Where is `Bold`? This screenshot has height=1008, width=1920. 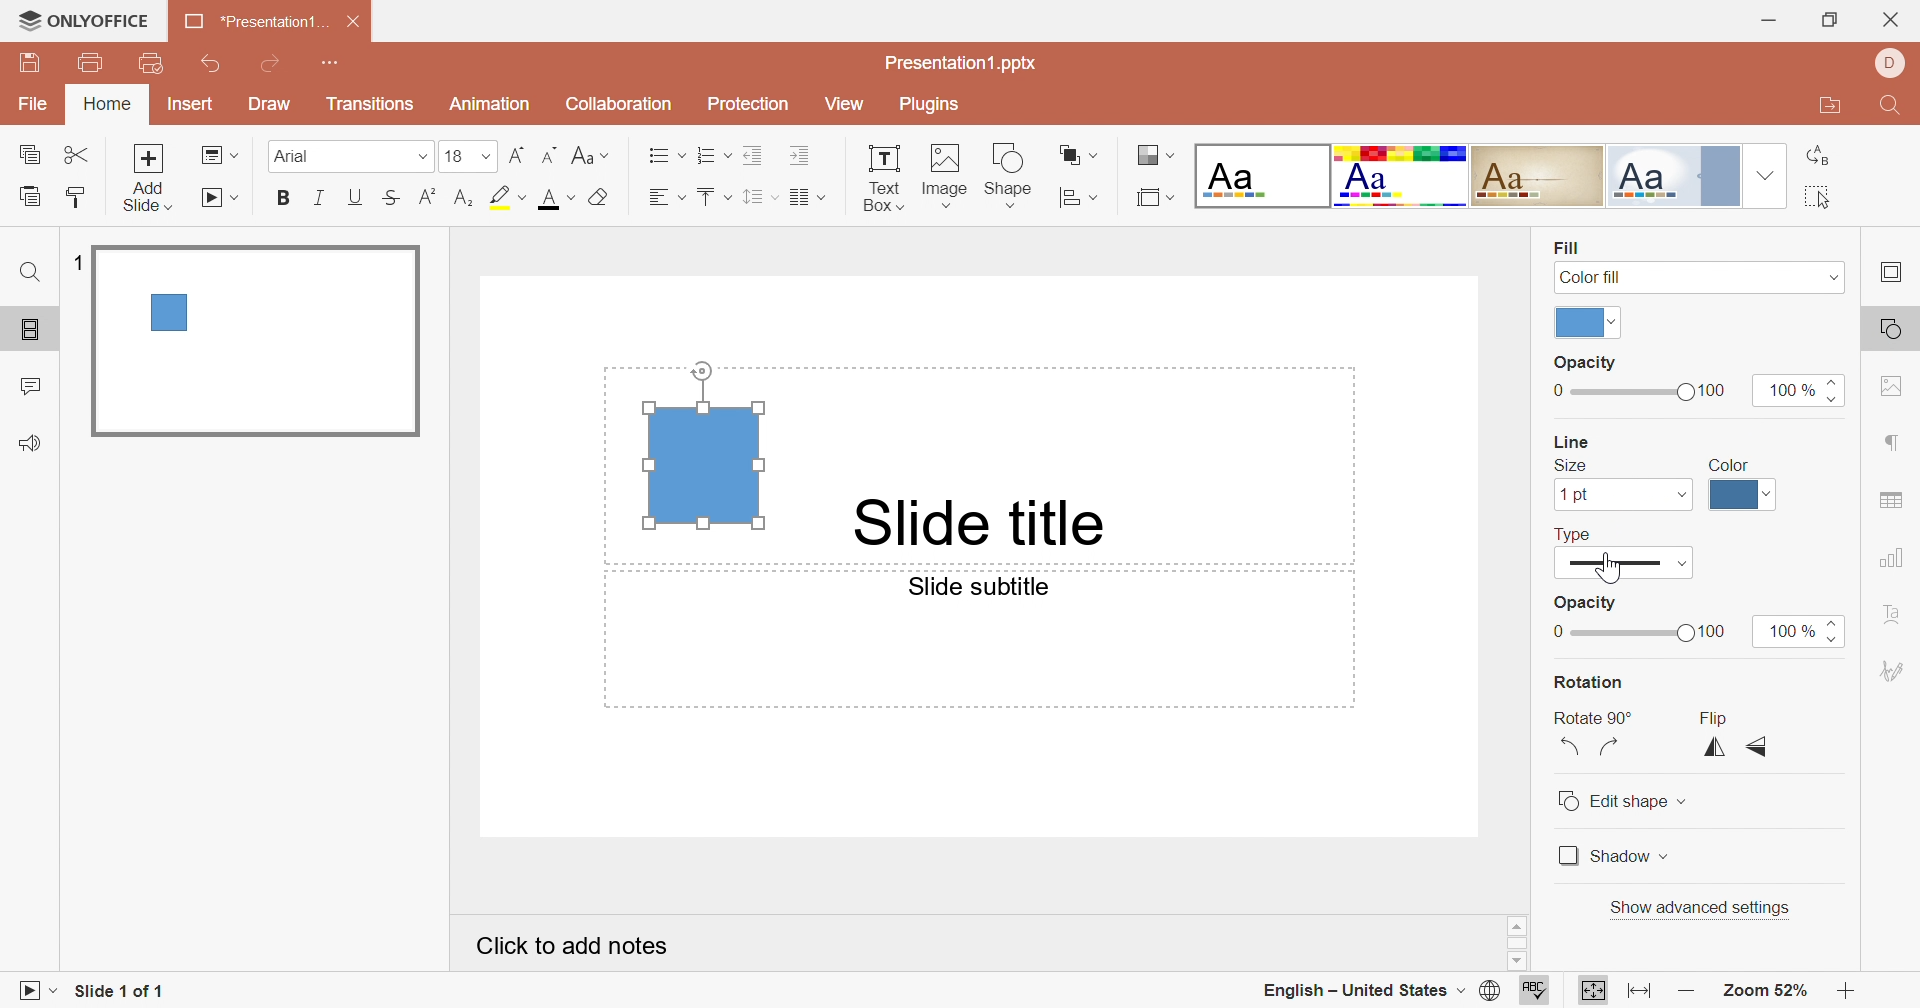 Bold is located at coordinates (285, 199).